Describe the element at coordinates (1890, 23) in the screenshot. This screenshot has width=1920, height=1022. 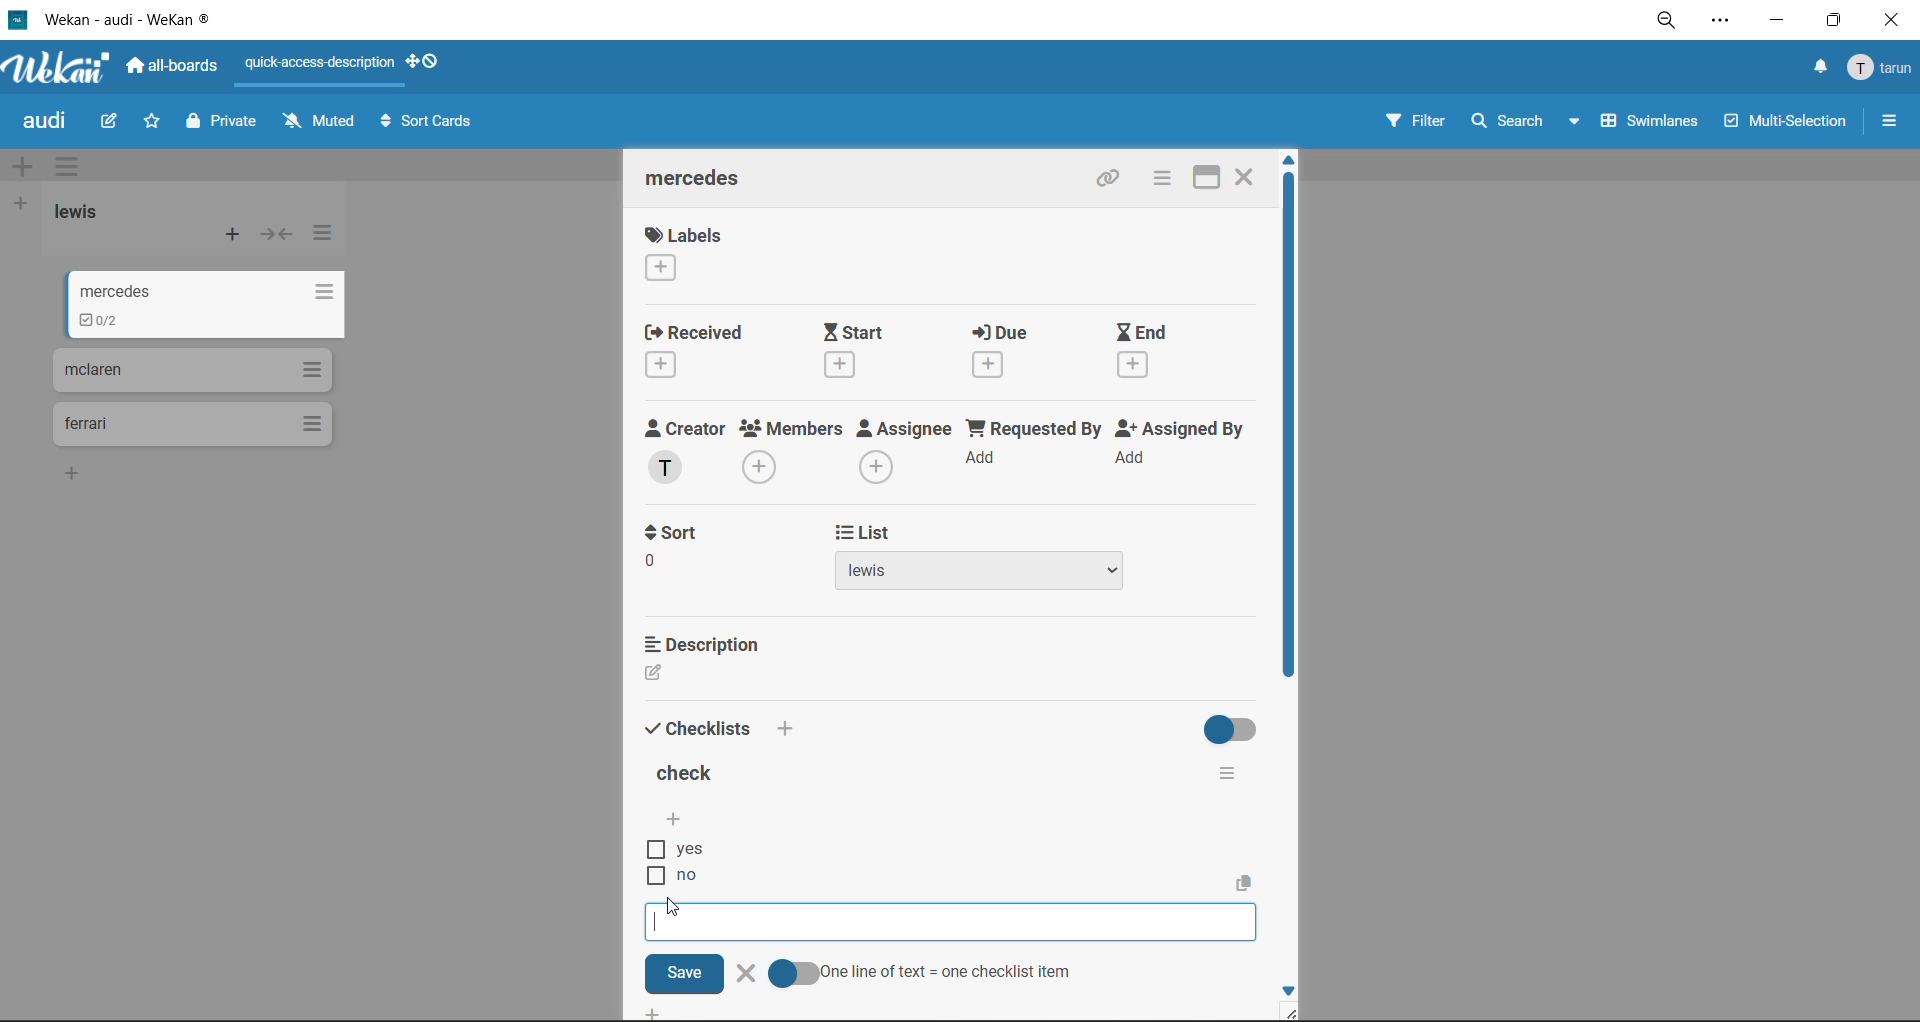
I see `close` at that location.